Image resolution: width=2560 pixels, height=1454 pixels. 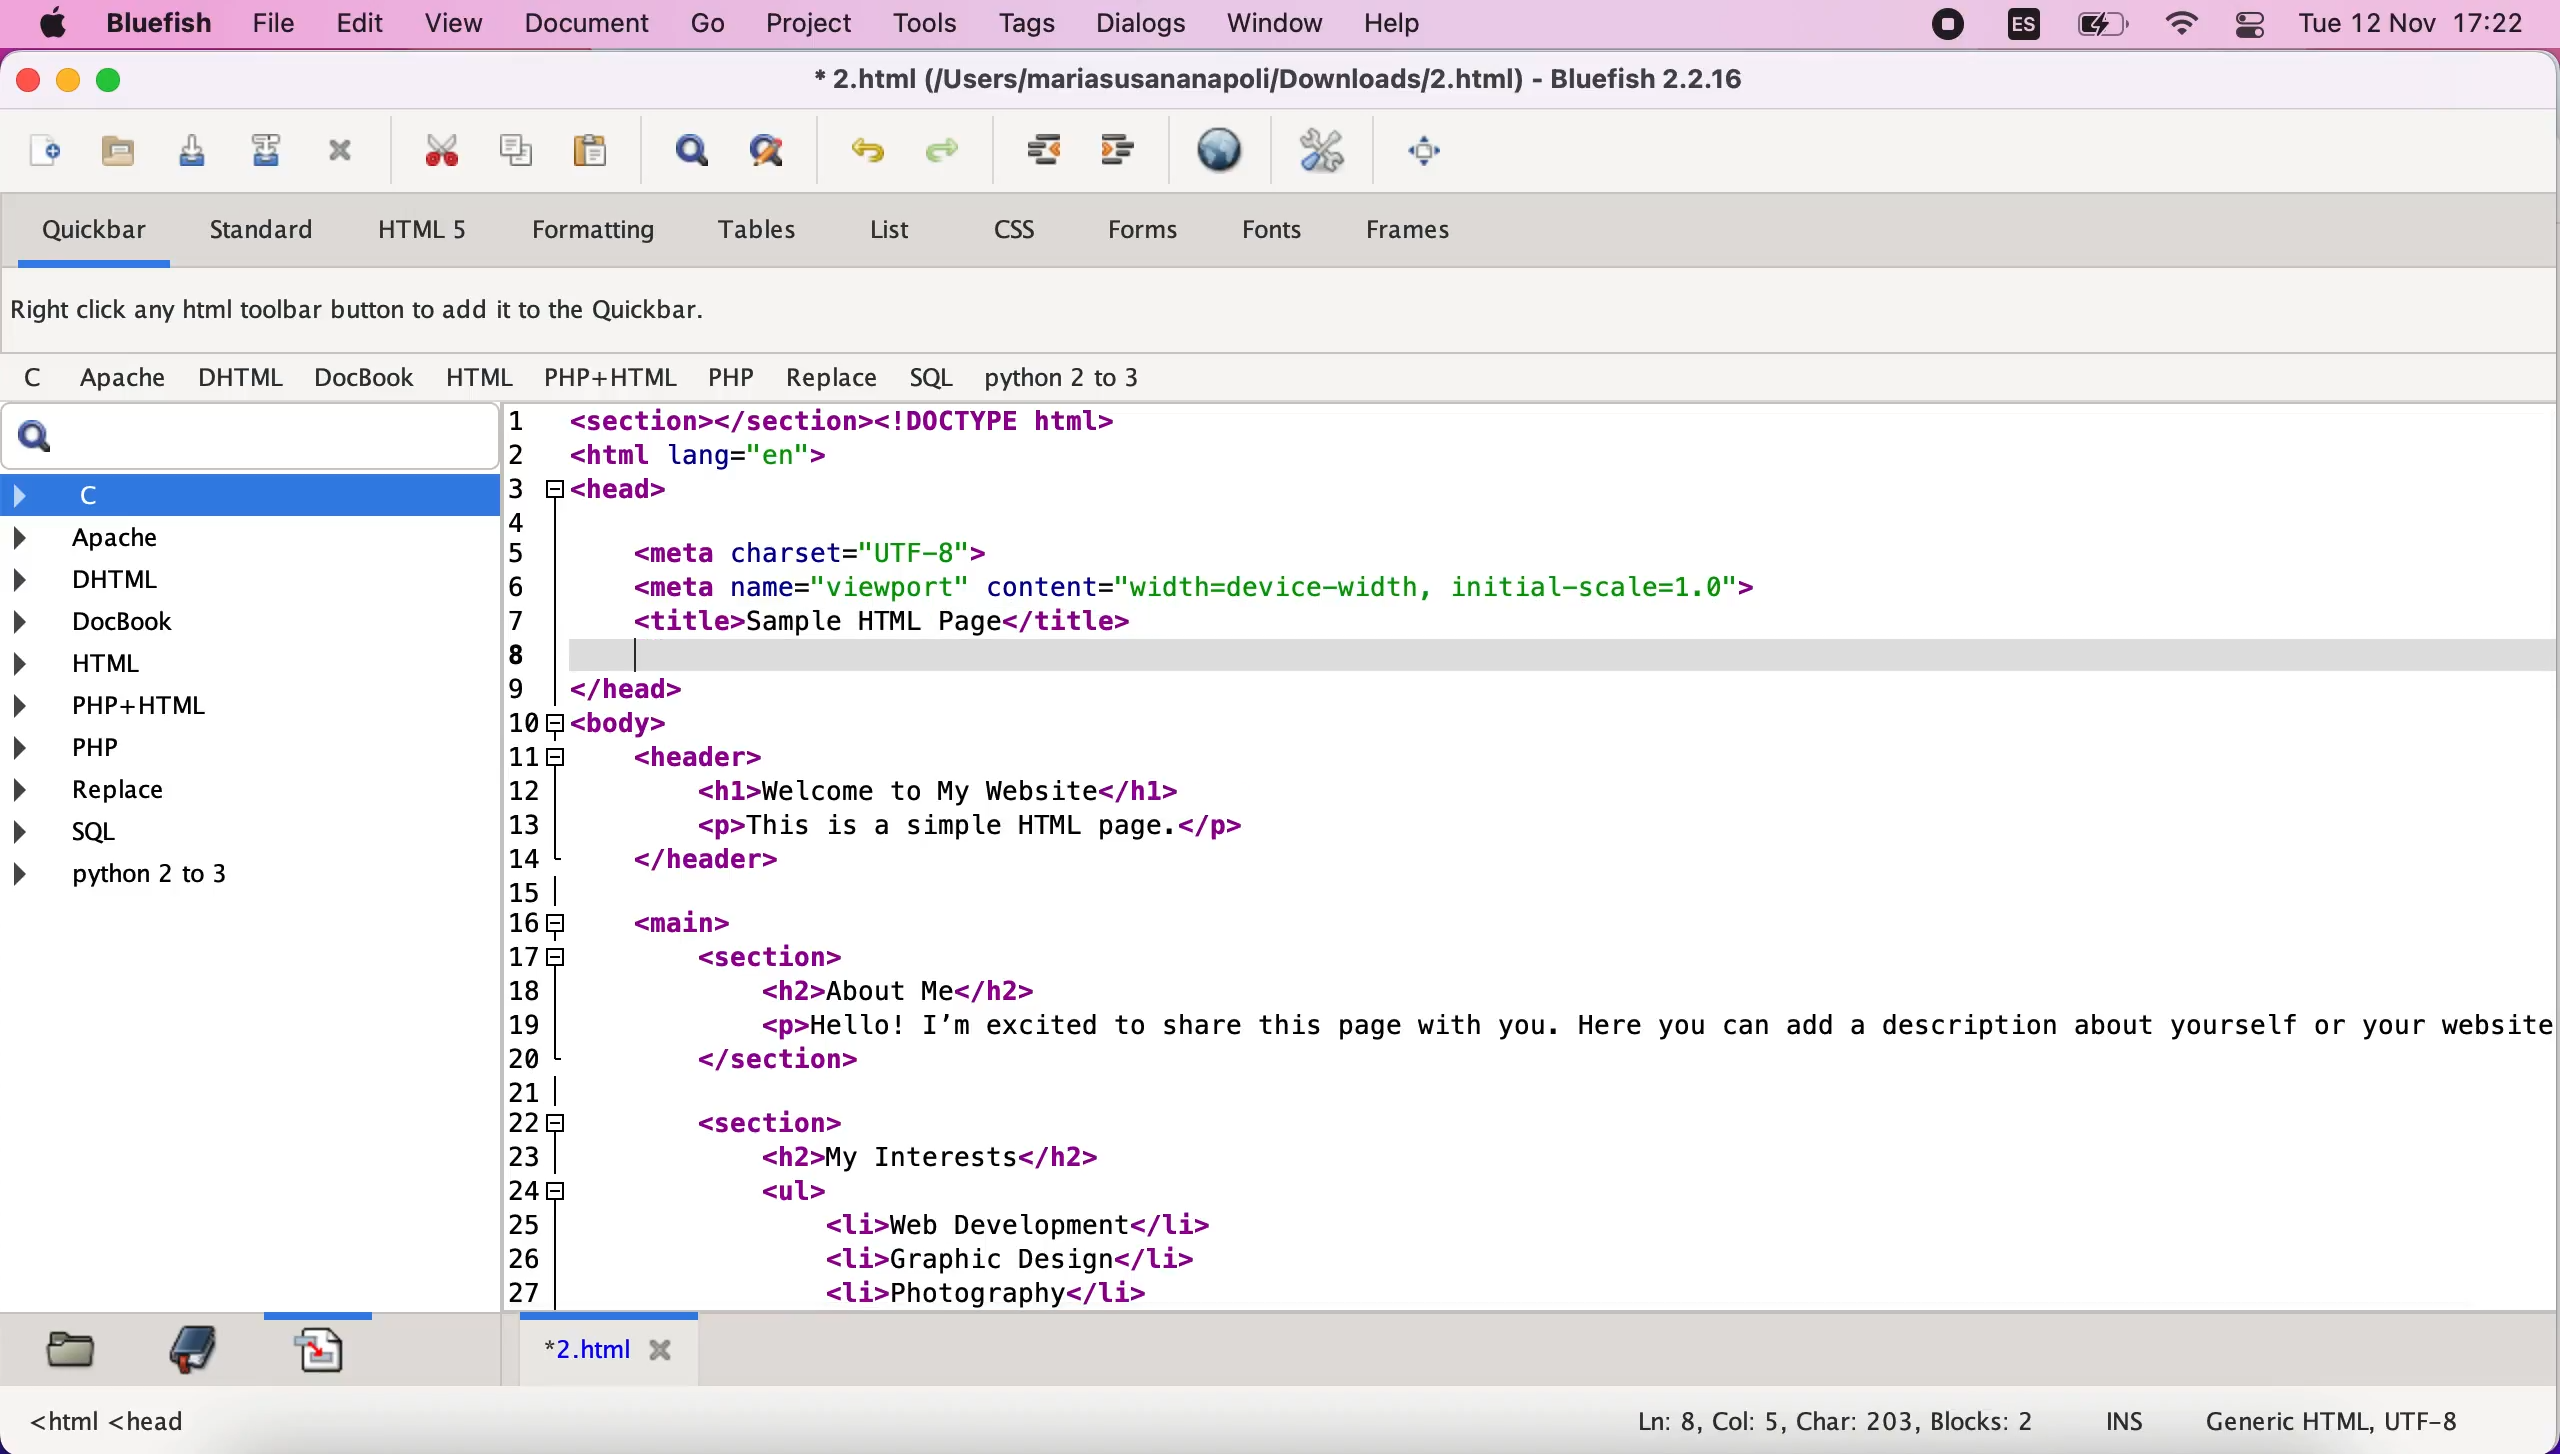 I want to click on new file, so click(x=46, y=145).